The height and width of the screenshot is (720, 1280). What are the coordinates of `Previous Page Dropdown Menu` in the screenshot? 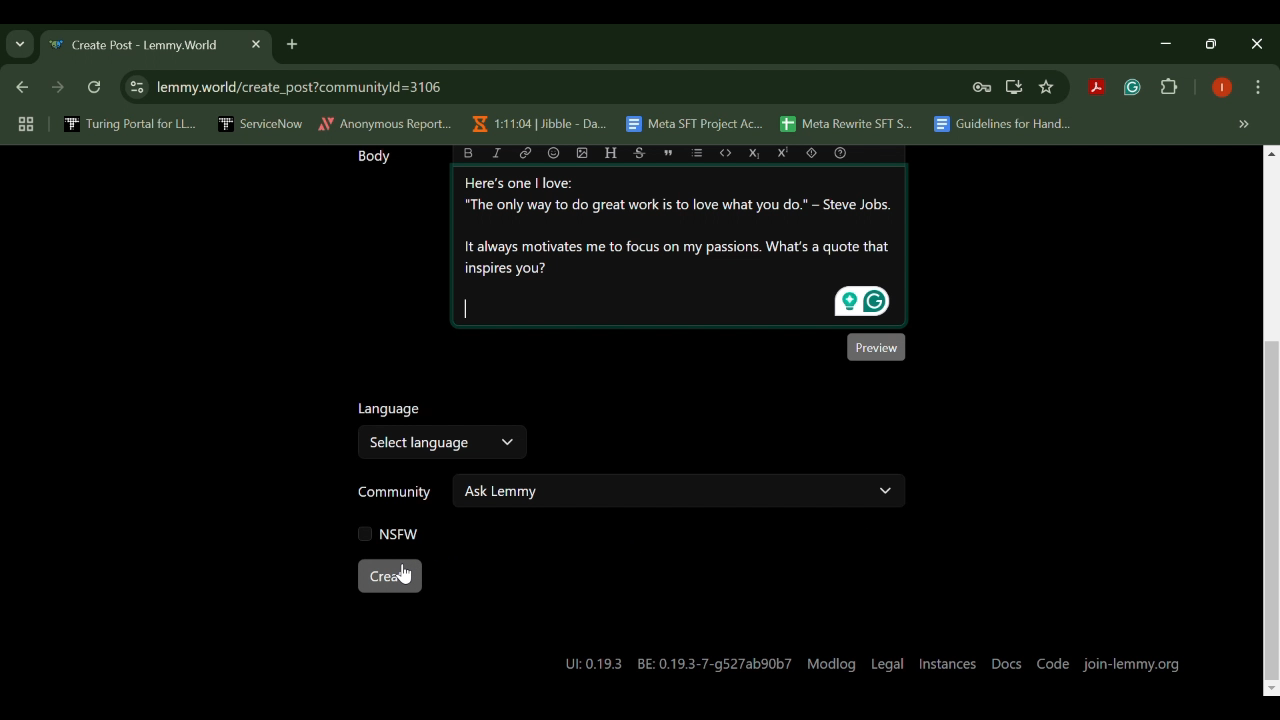 It's located at (20, 45).